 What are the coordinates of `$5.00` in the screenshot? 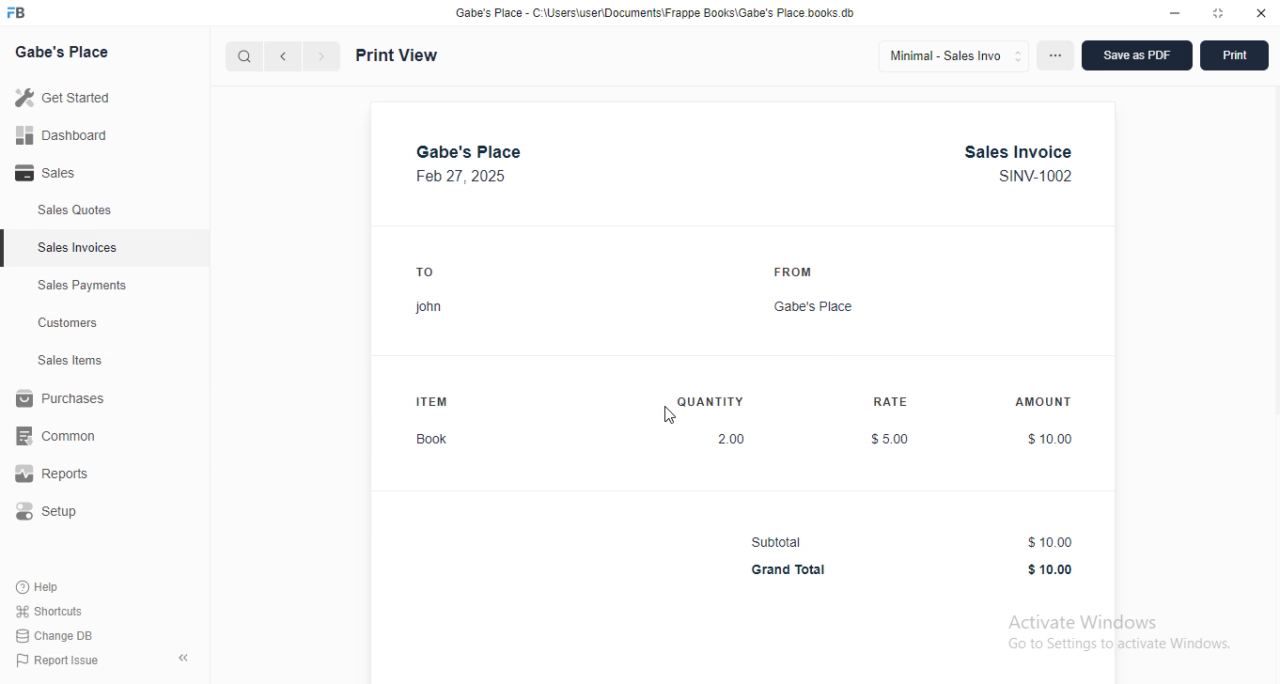 It's located at (891, 439).